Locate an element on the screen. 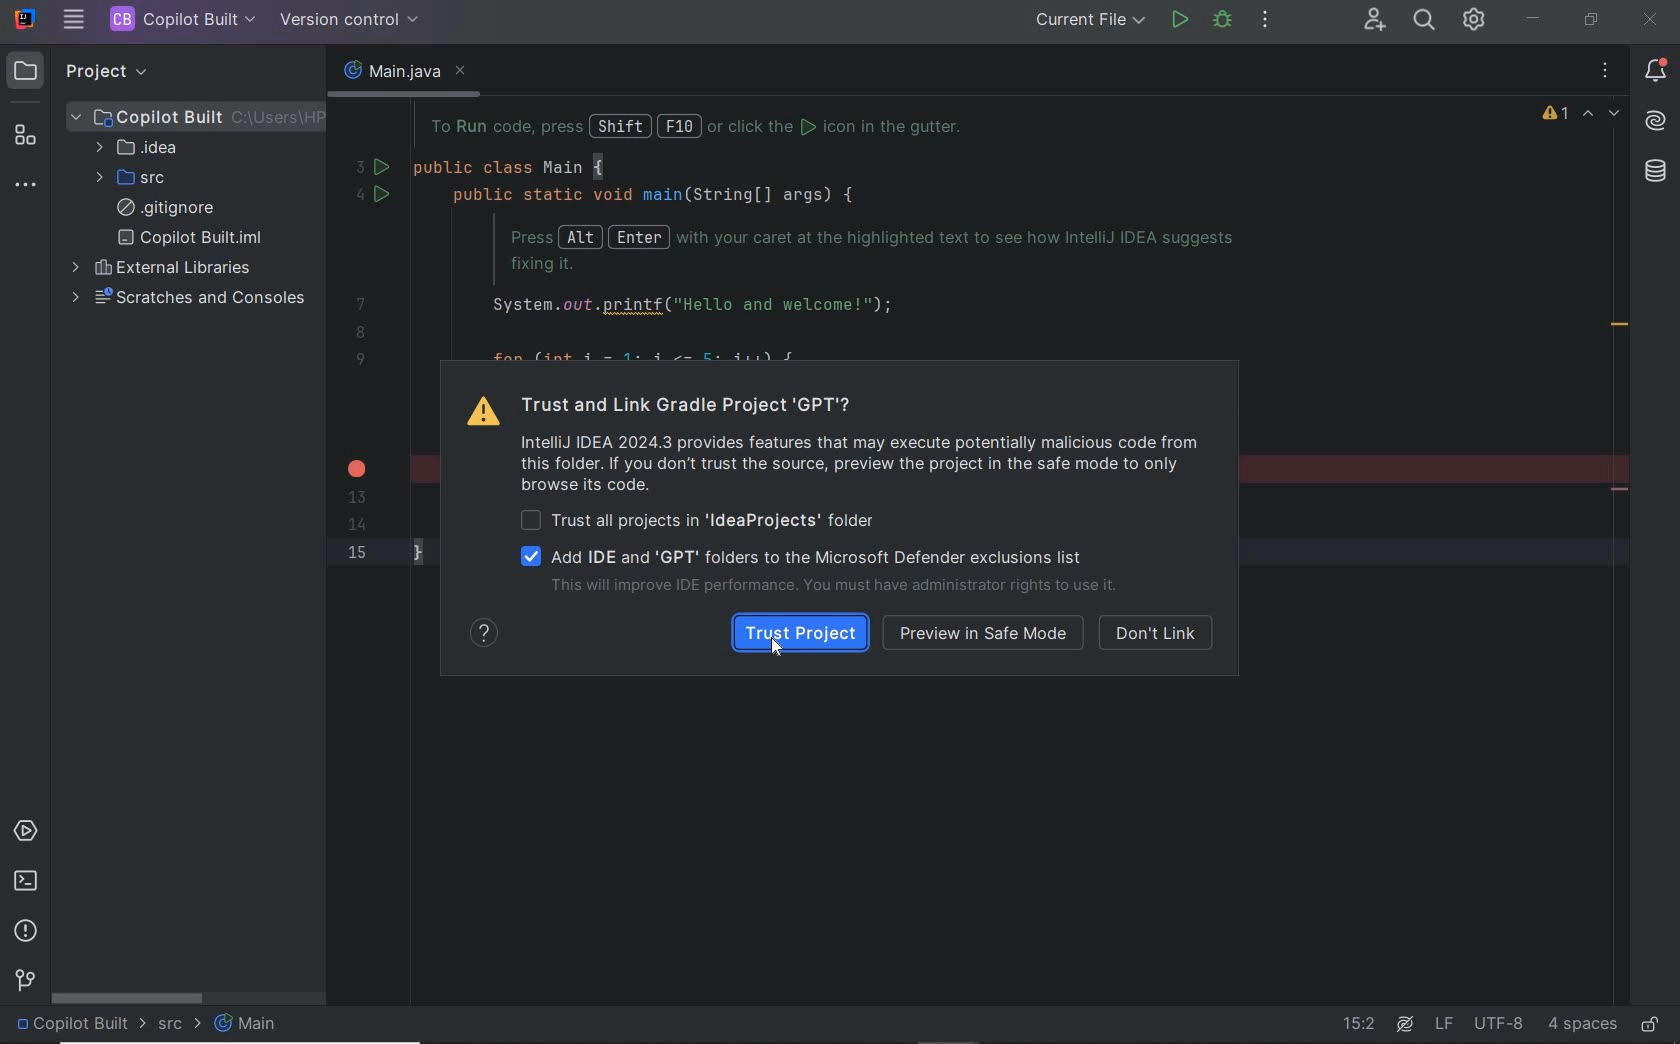 The width and height of the screenshot is (1680, 1044). Trust and Link Gradle Project is located at coordinates (841, 441).